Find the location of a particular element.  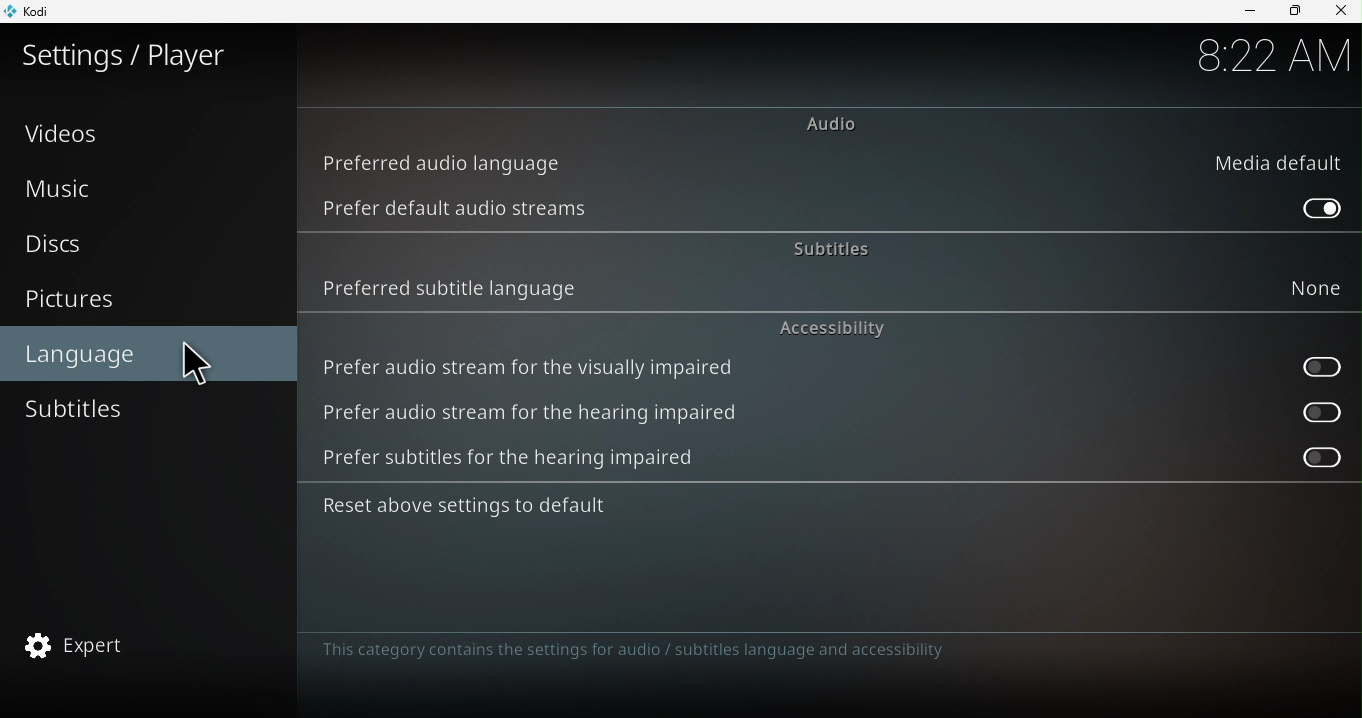

Subtitles is located at coordinates (140, 410).